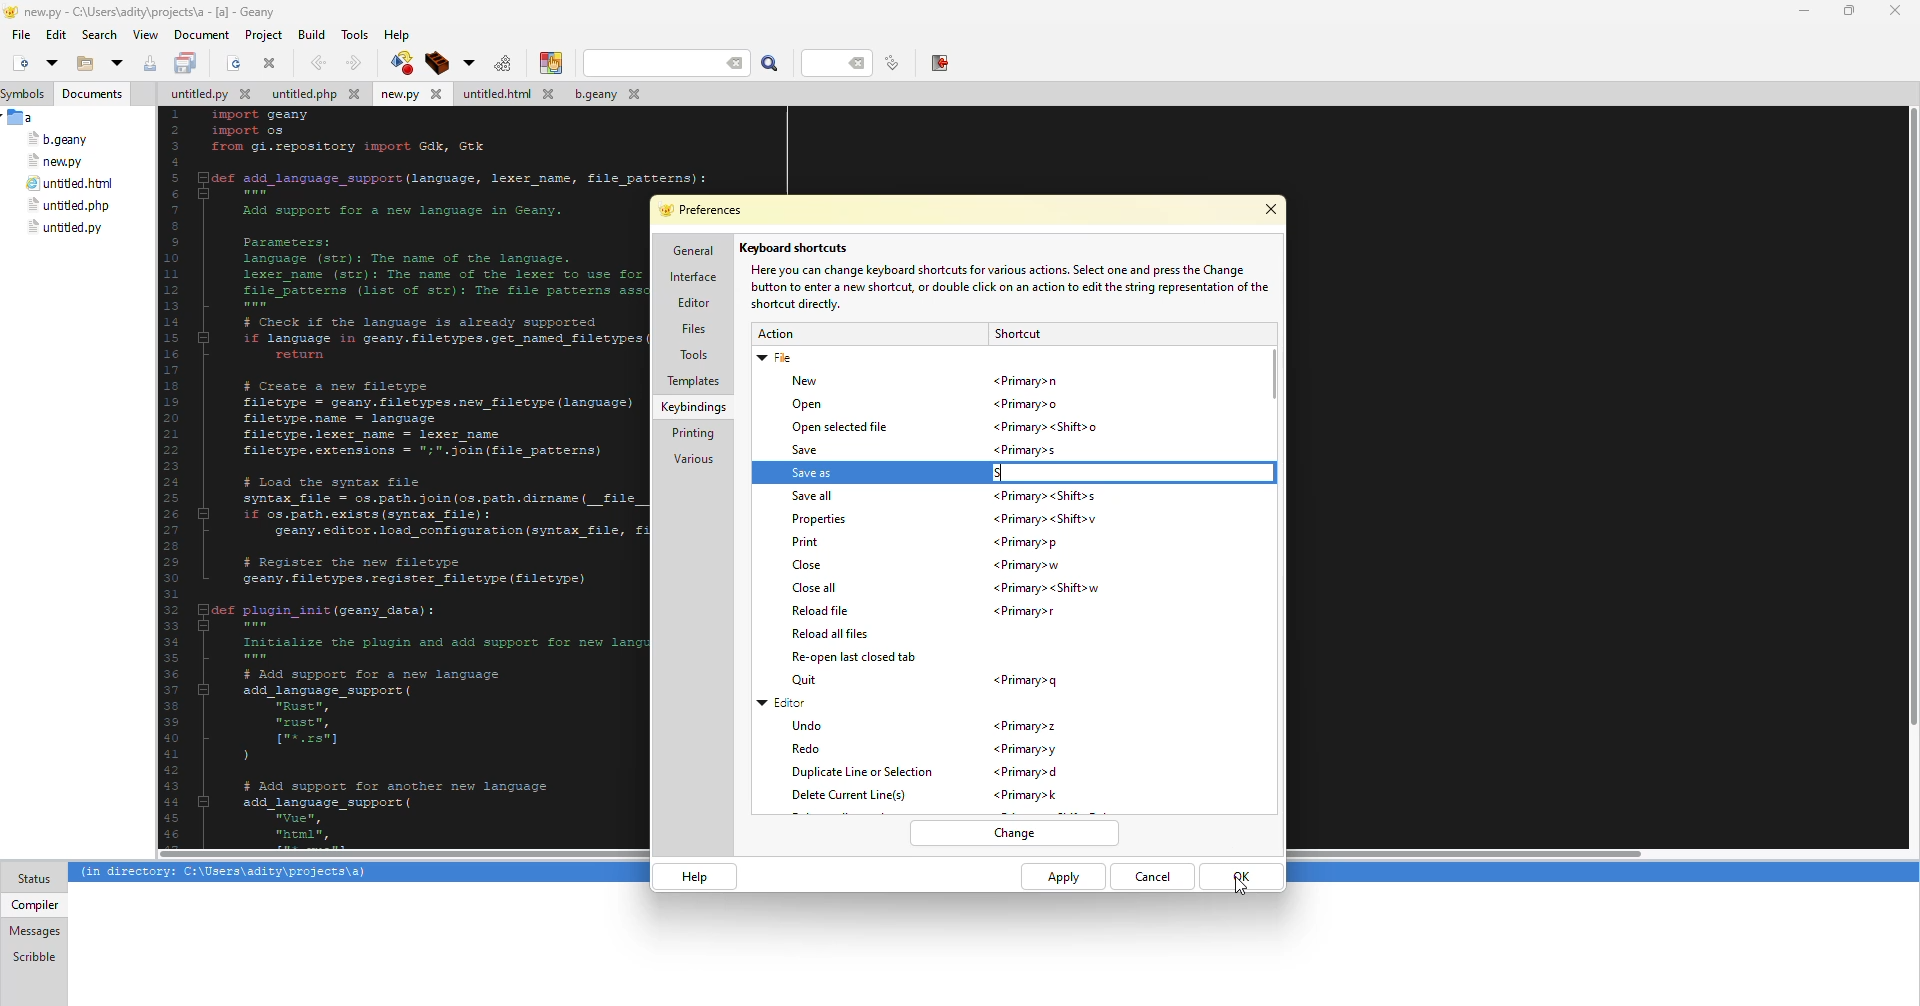 Image resolution: width=1920 pixels, height=1006 pixels. What do you see at coordinates (56, 36) in the screenshot?
I see `edit` at bounding box center [56, 36].